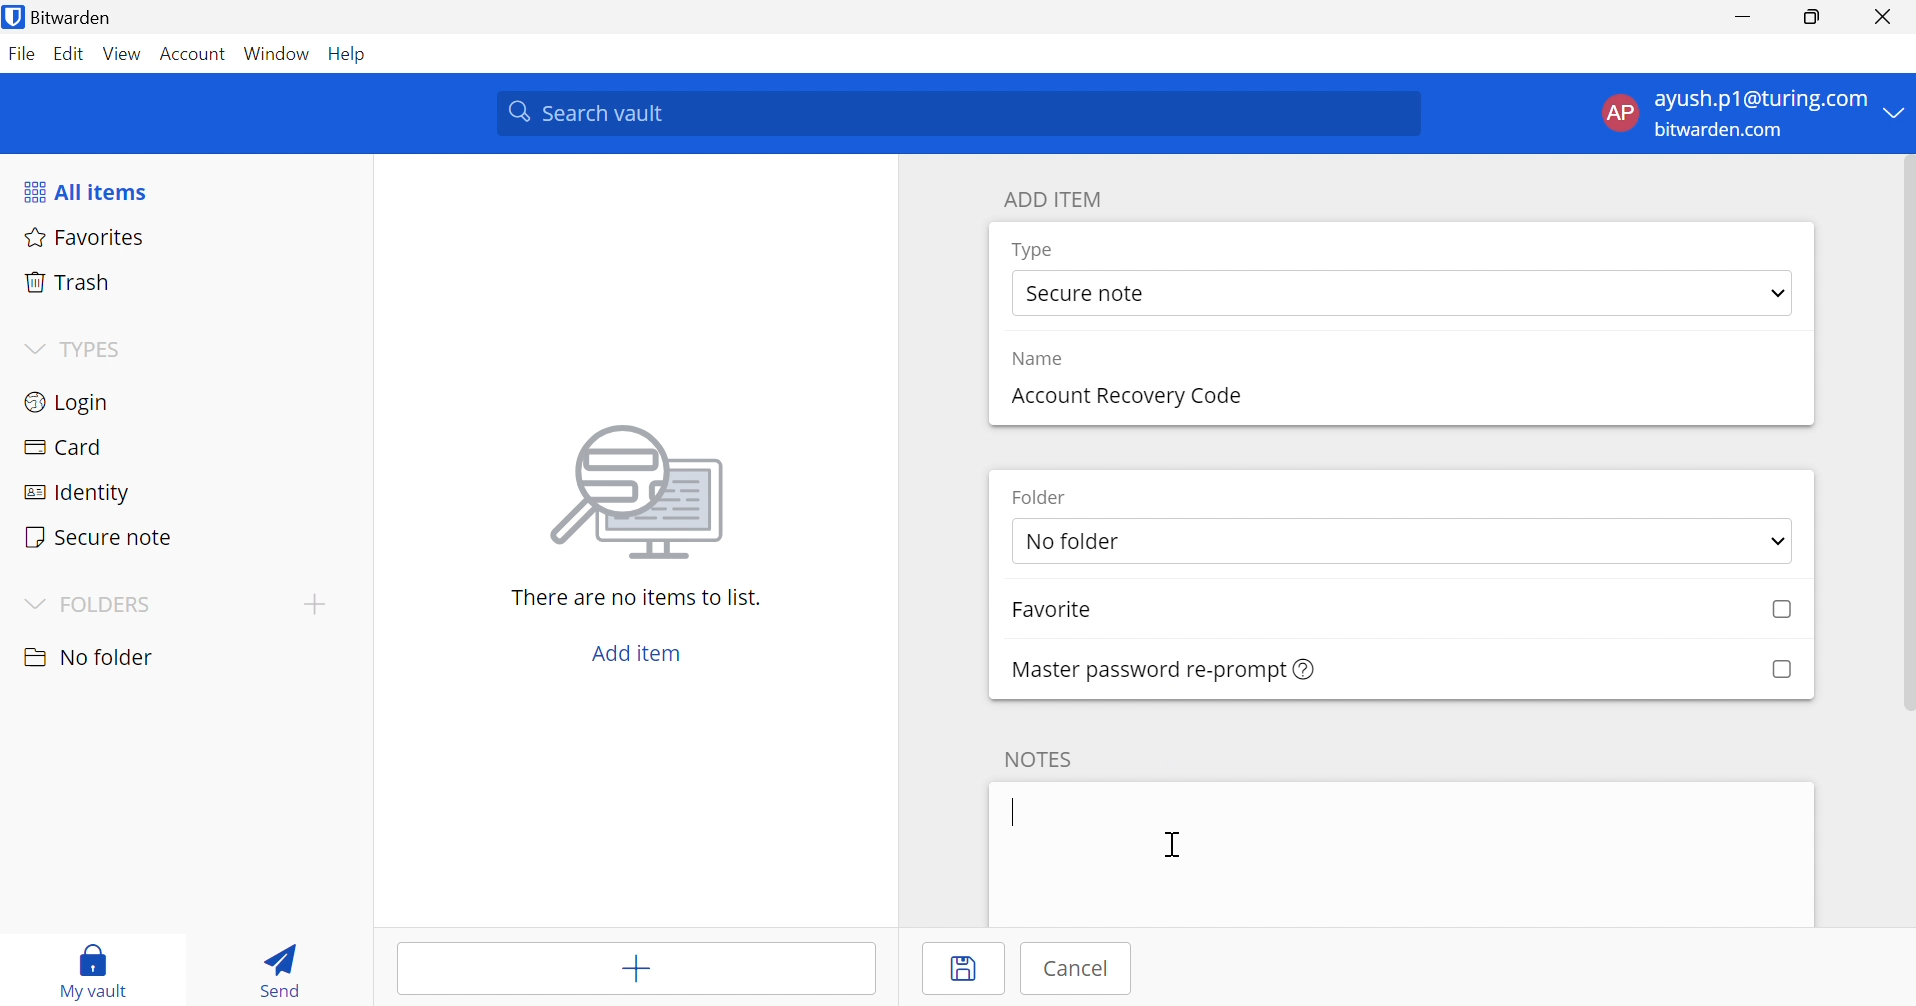  I want to click on ADDITEM, so click(1058, 199).